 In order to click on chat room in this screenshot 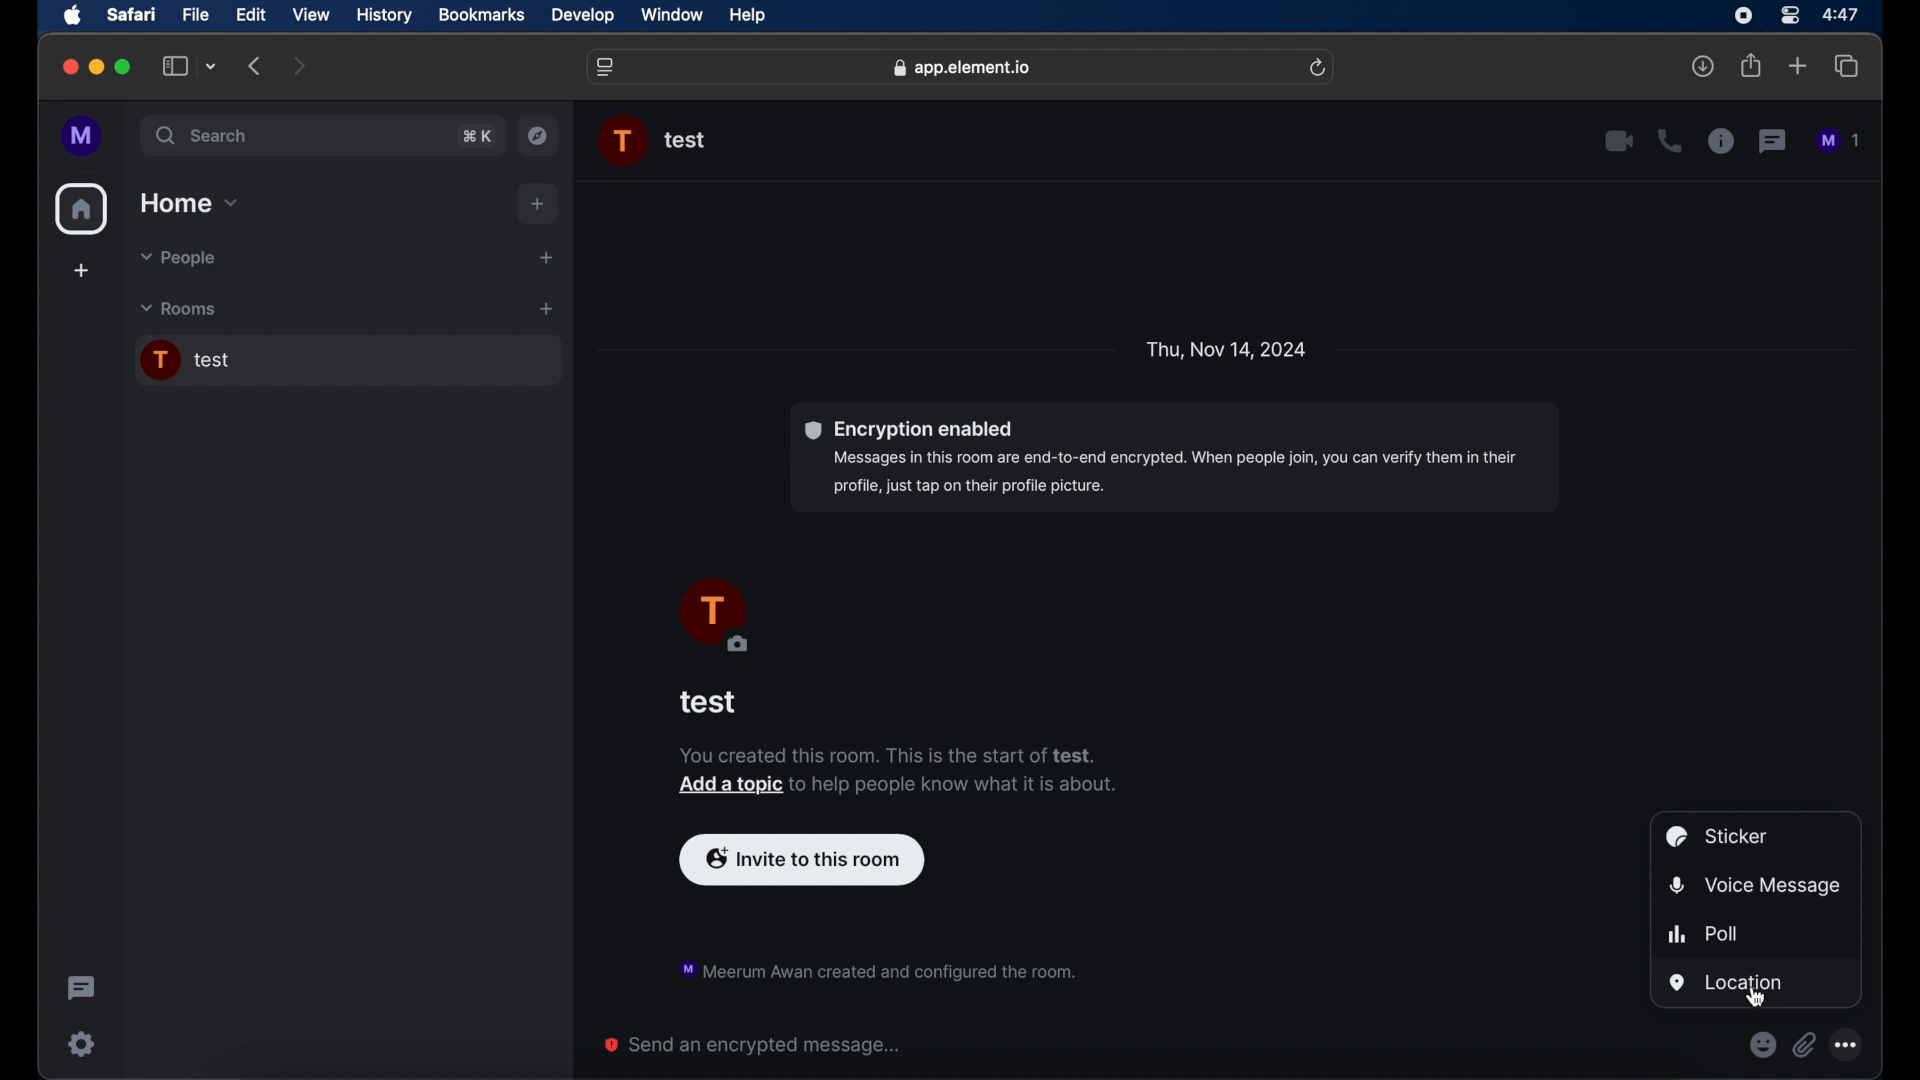, I will do `click(347, 361)`.